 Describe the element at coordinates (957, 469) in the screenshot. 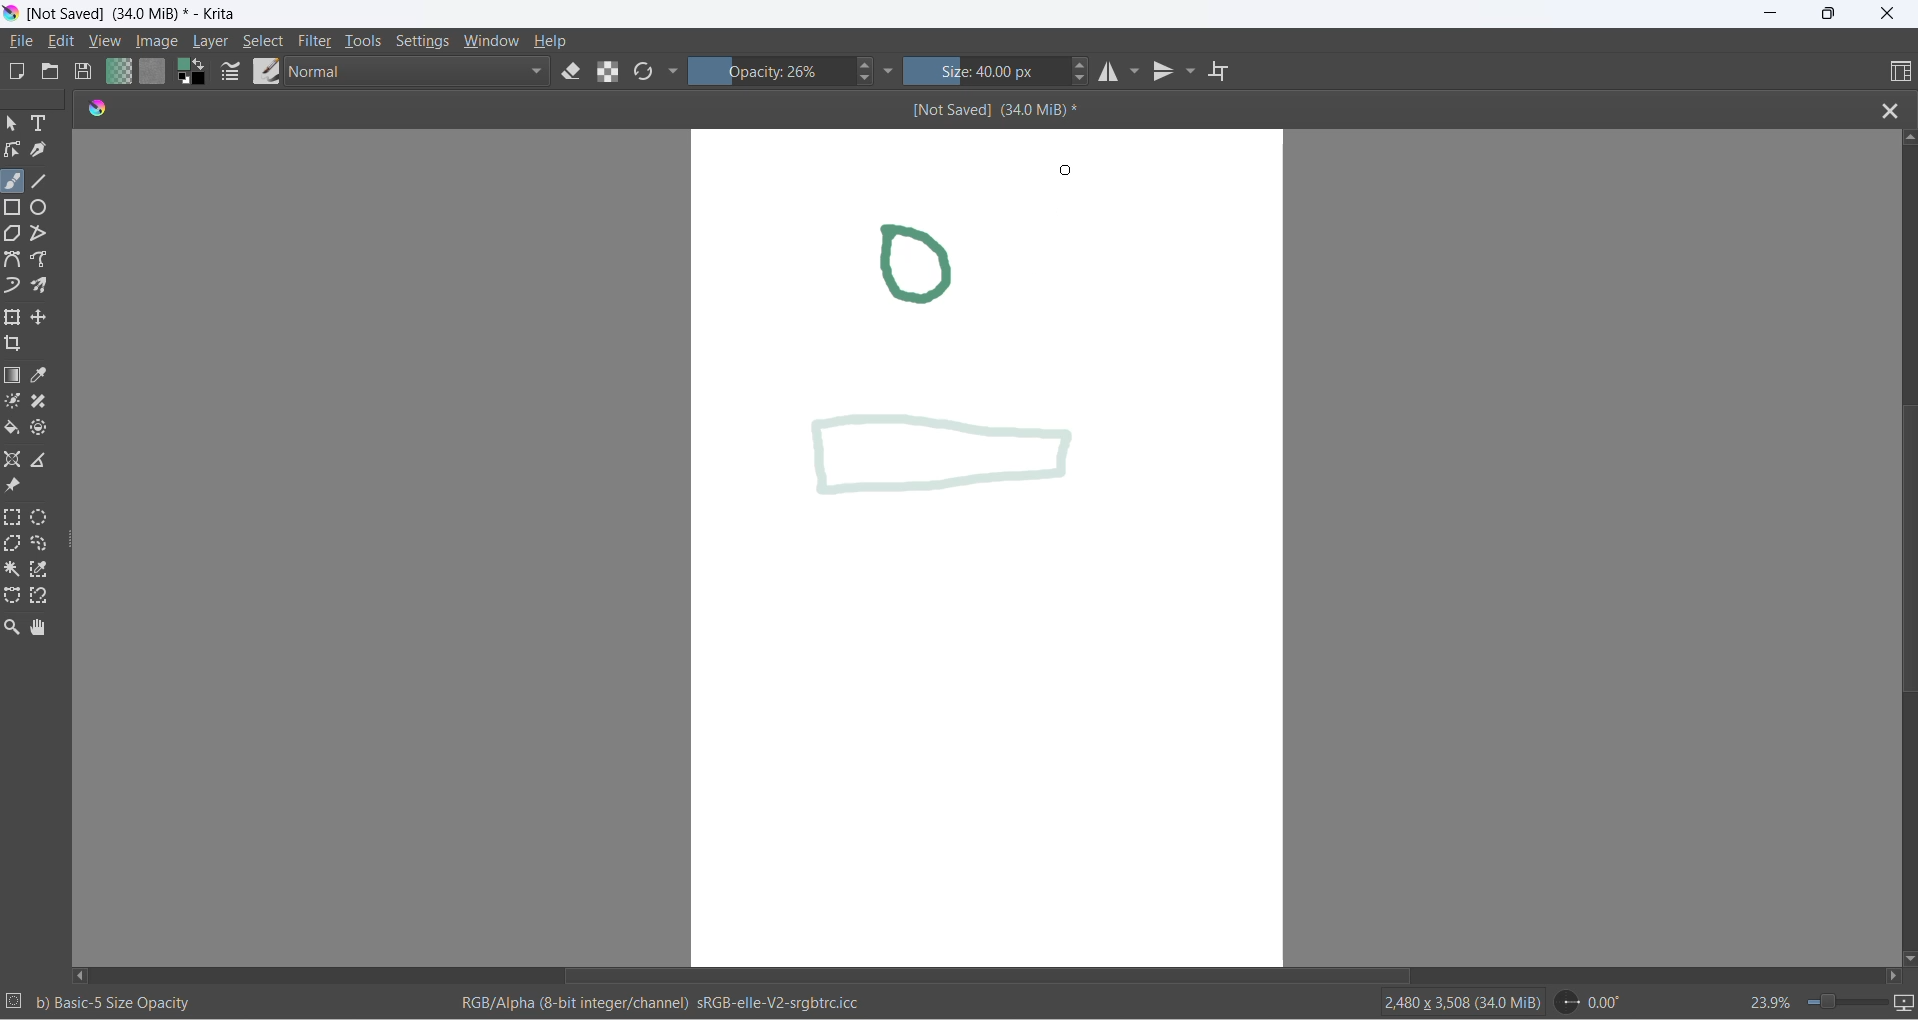

I see `new opacity` at that location.